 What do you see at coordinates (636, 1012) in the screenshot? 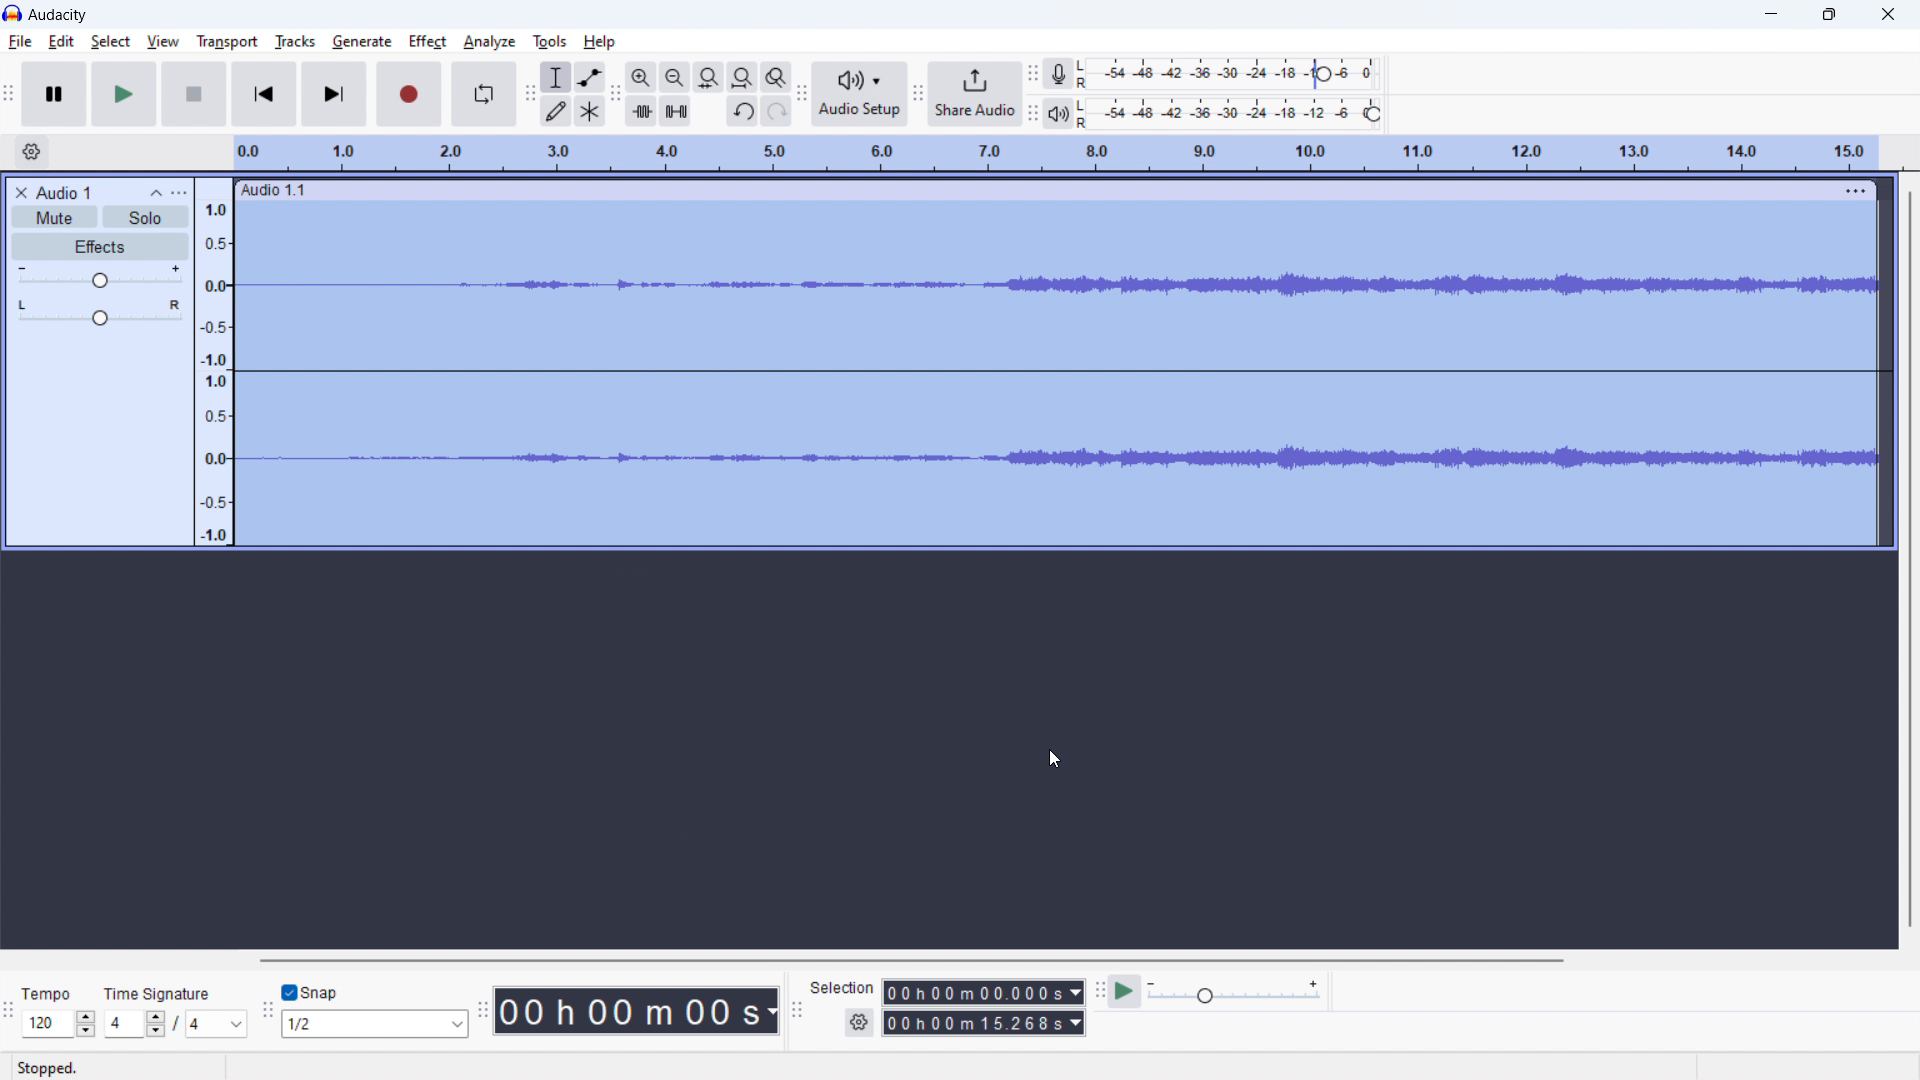
I see `time stamp` at bounding box center [636, 1012].